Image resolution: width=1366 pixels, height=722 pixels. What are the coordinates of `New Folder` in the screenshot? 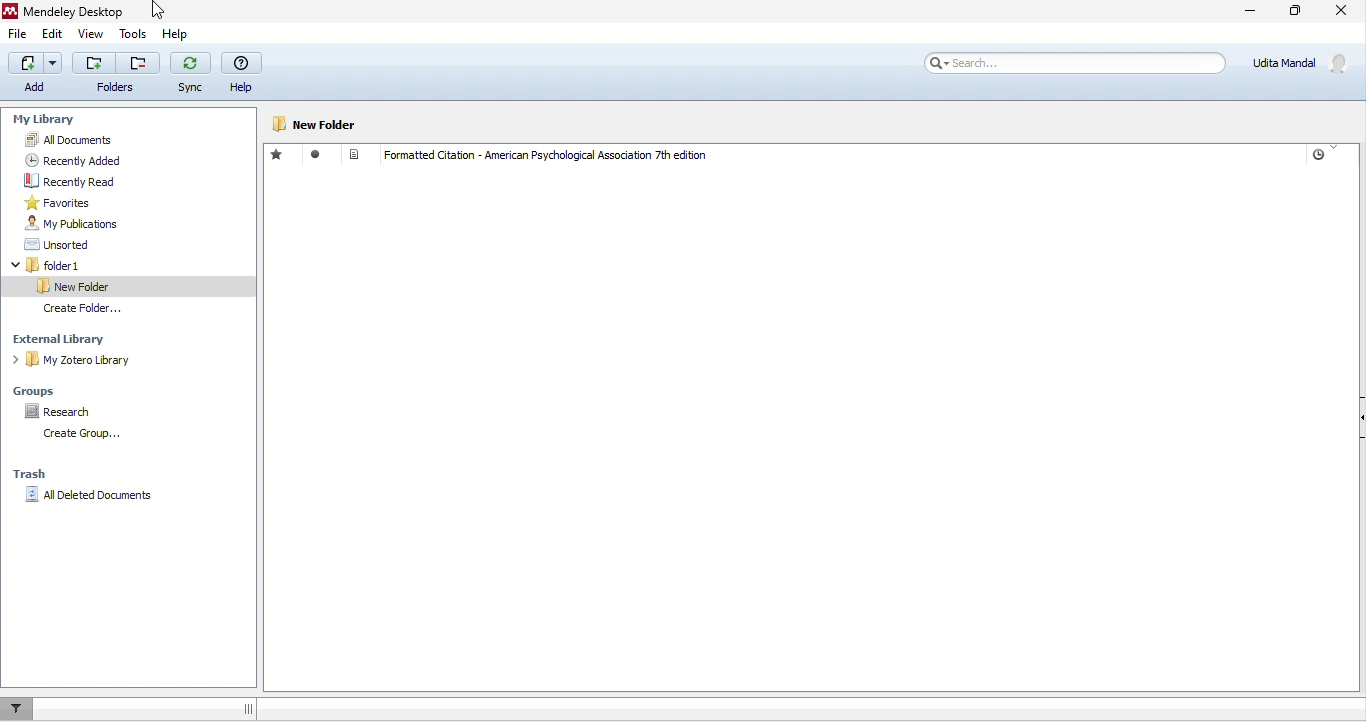 It's located at (316, 124).